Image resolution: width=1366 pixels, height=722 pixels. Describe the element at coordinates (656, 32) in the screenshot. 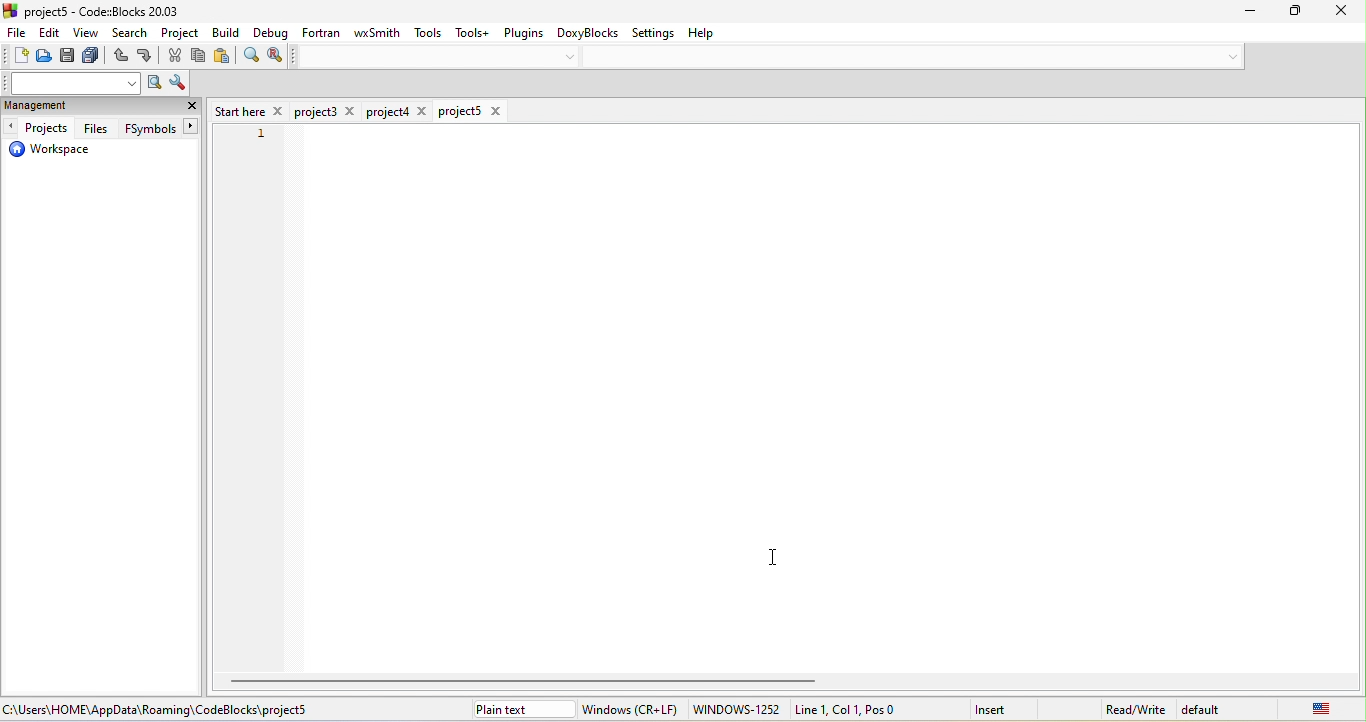

I see `settings` at that location.